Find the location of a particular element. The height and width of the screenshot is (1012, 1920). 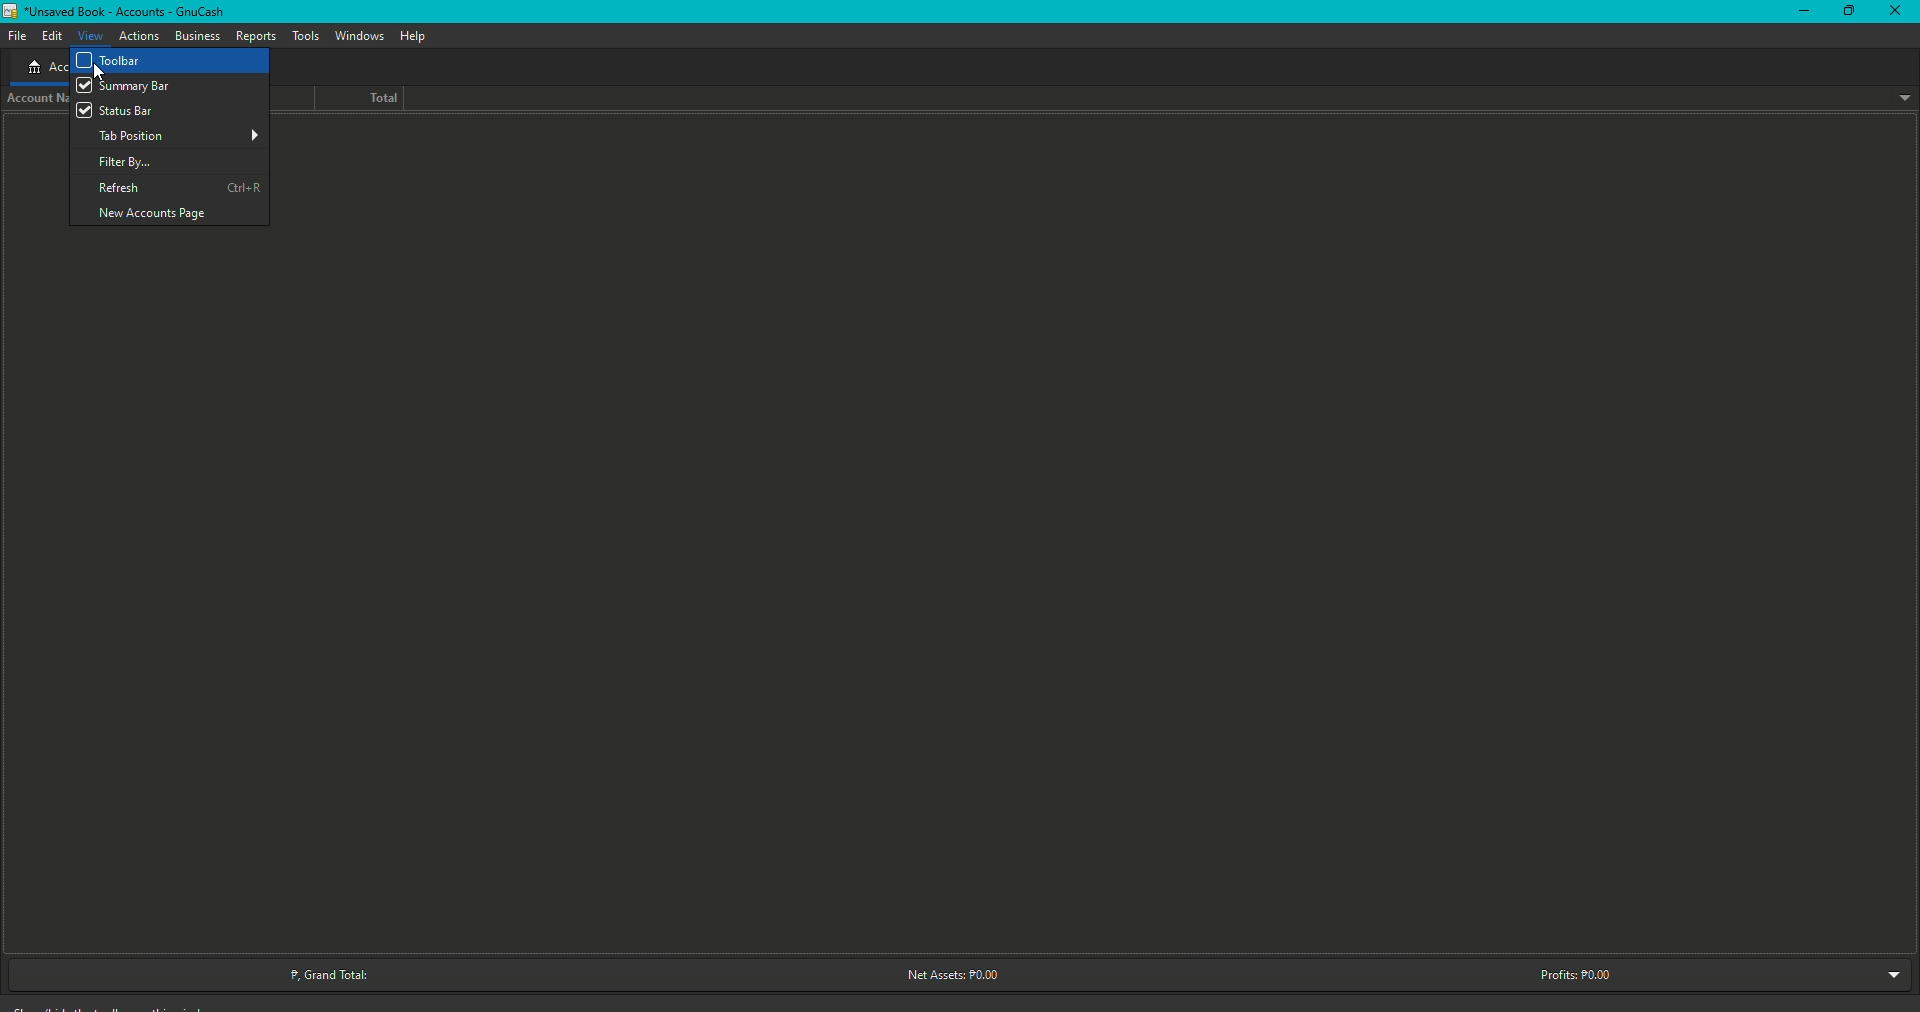

Profits is located at coordinates (1569, 971).